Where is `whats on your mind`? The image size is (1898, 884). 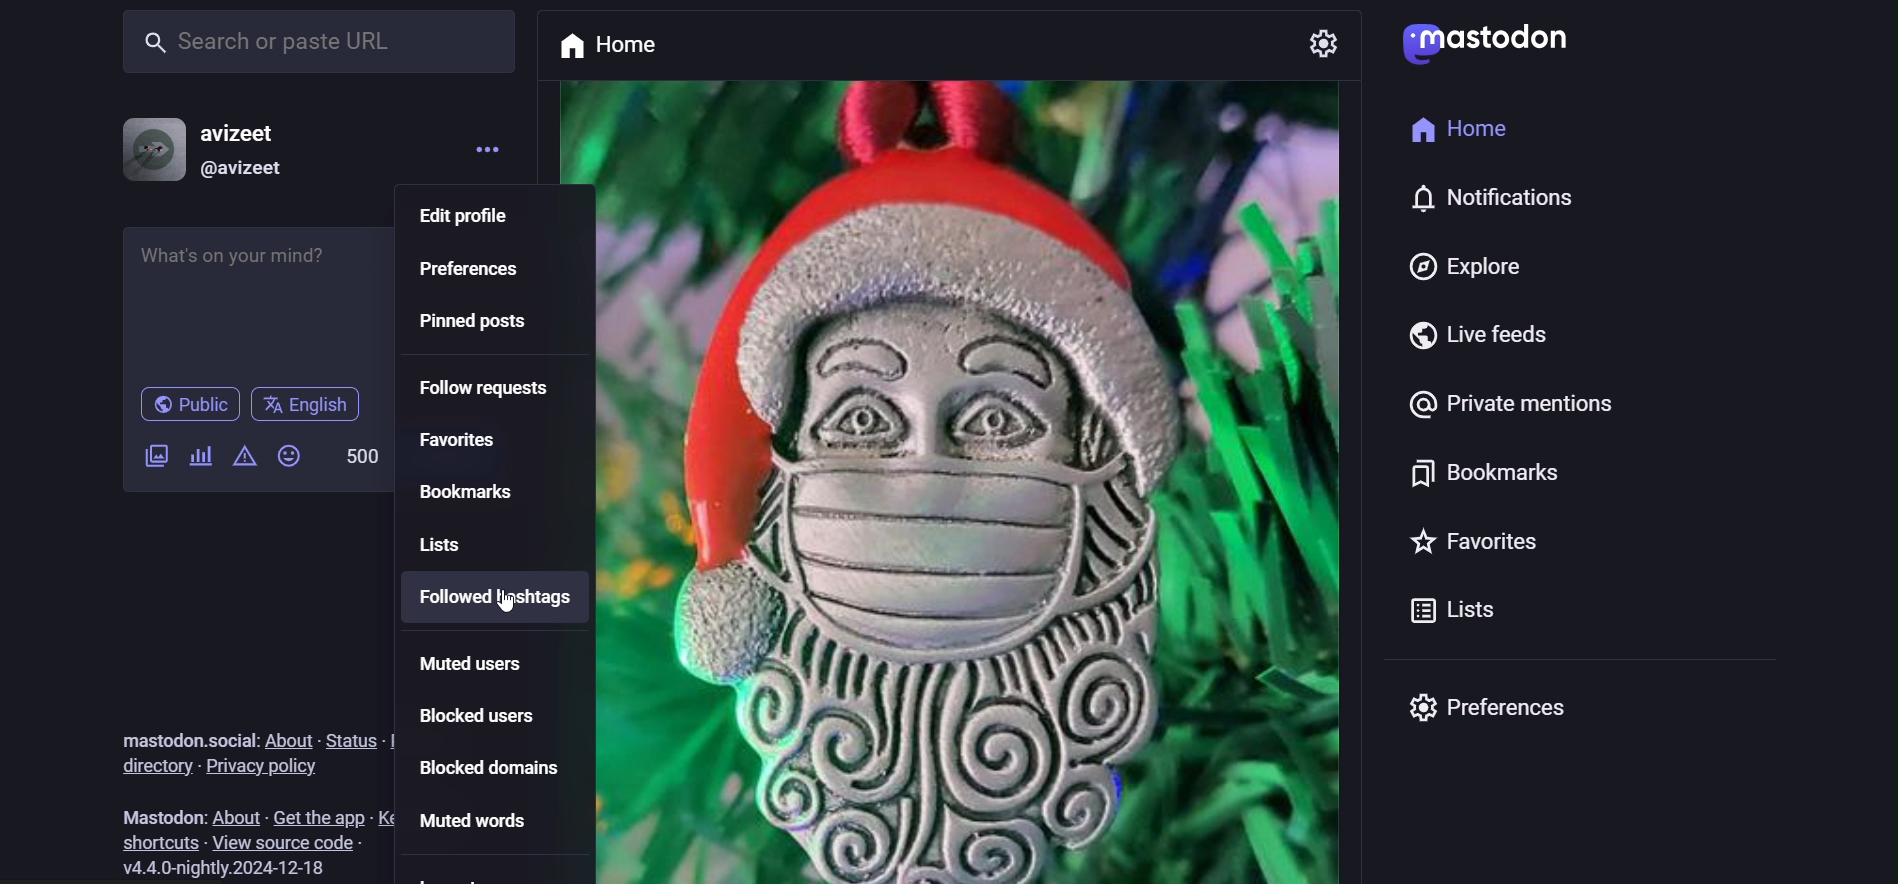
whats on your mind is located at coordinates (261, 300).